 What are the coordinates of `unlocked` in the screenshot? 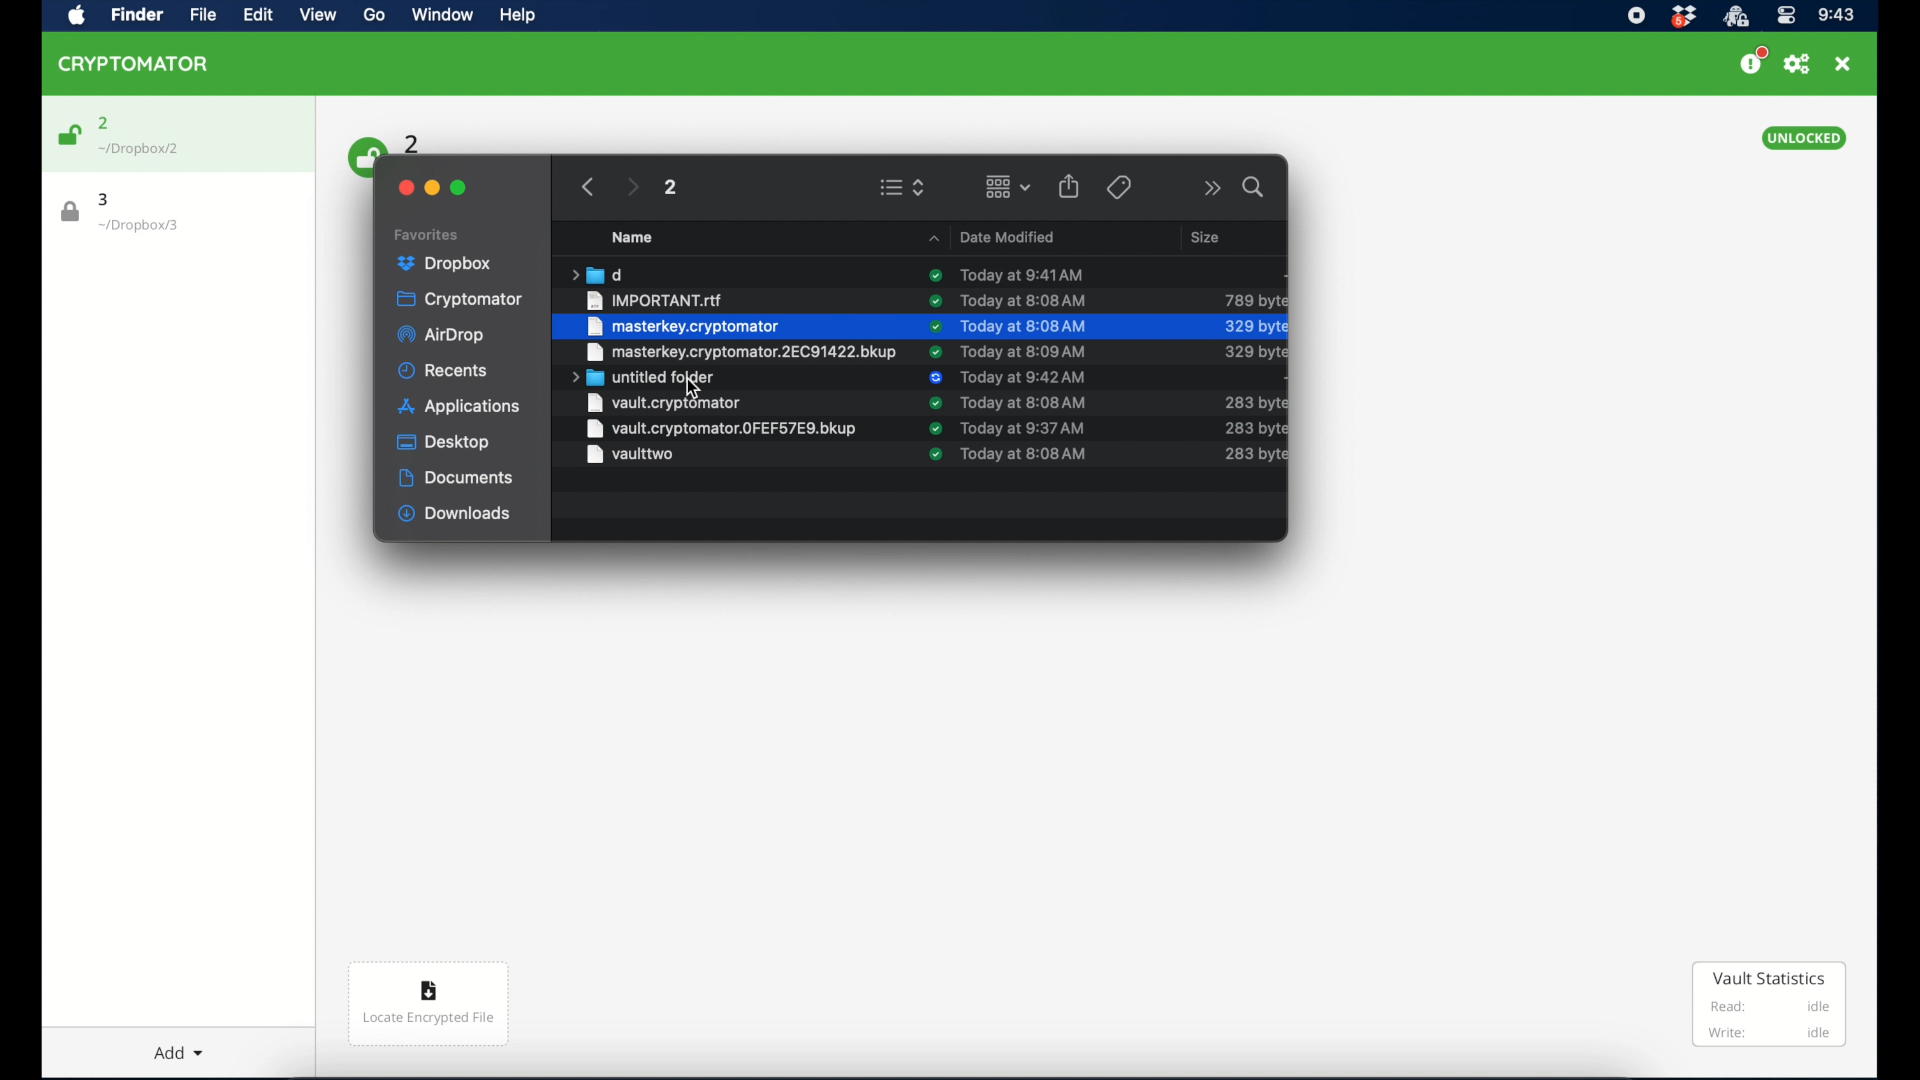 It's located at (1803, 138).